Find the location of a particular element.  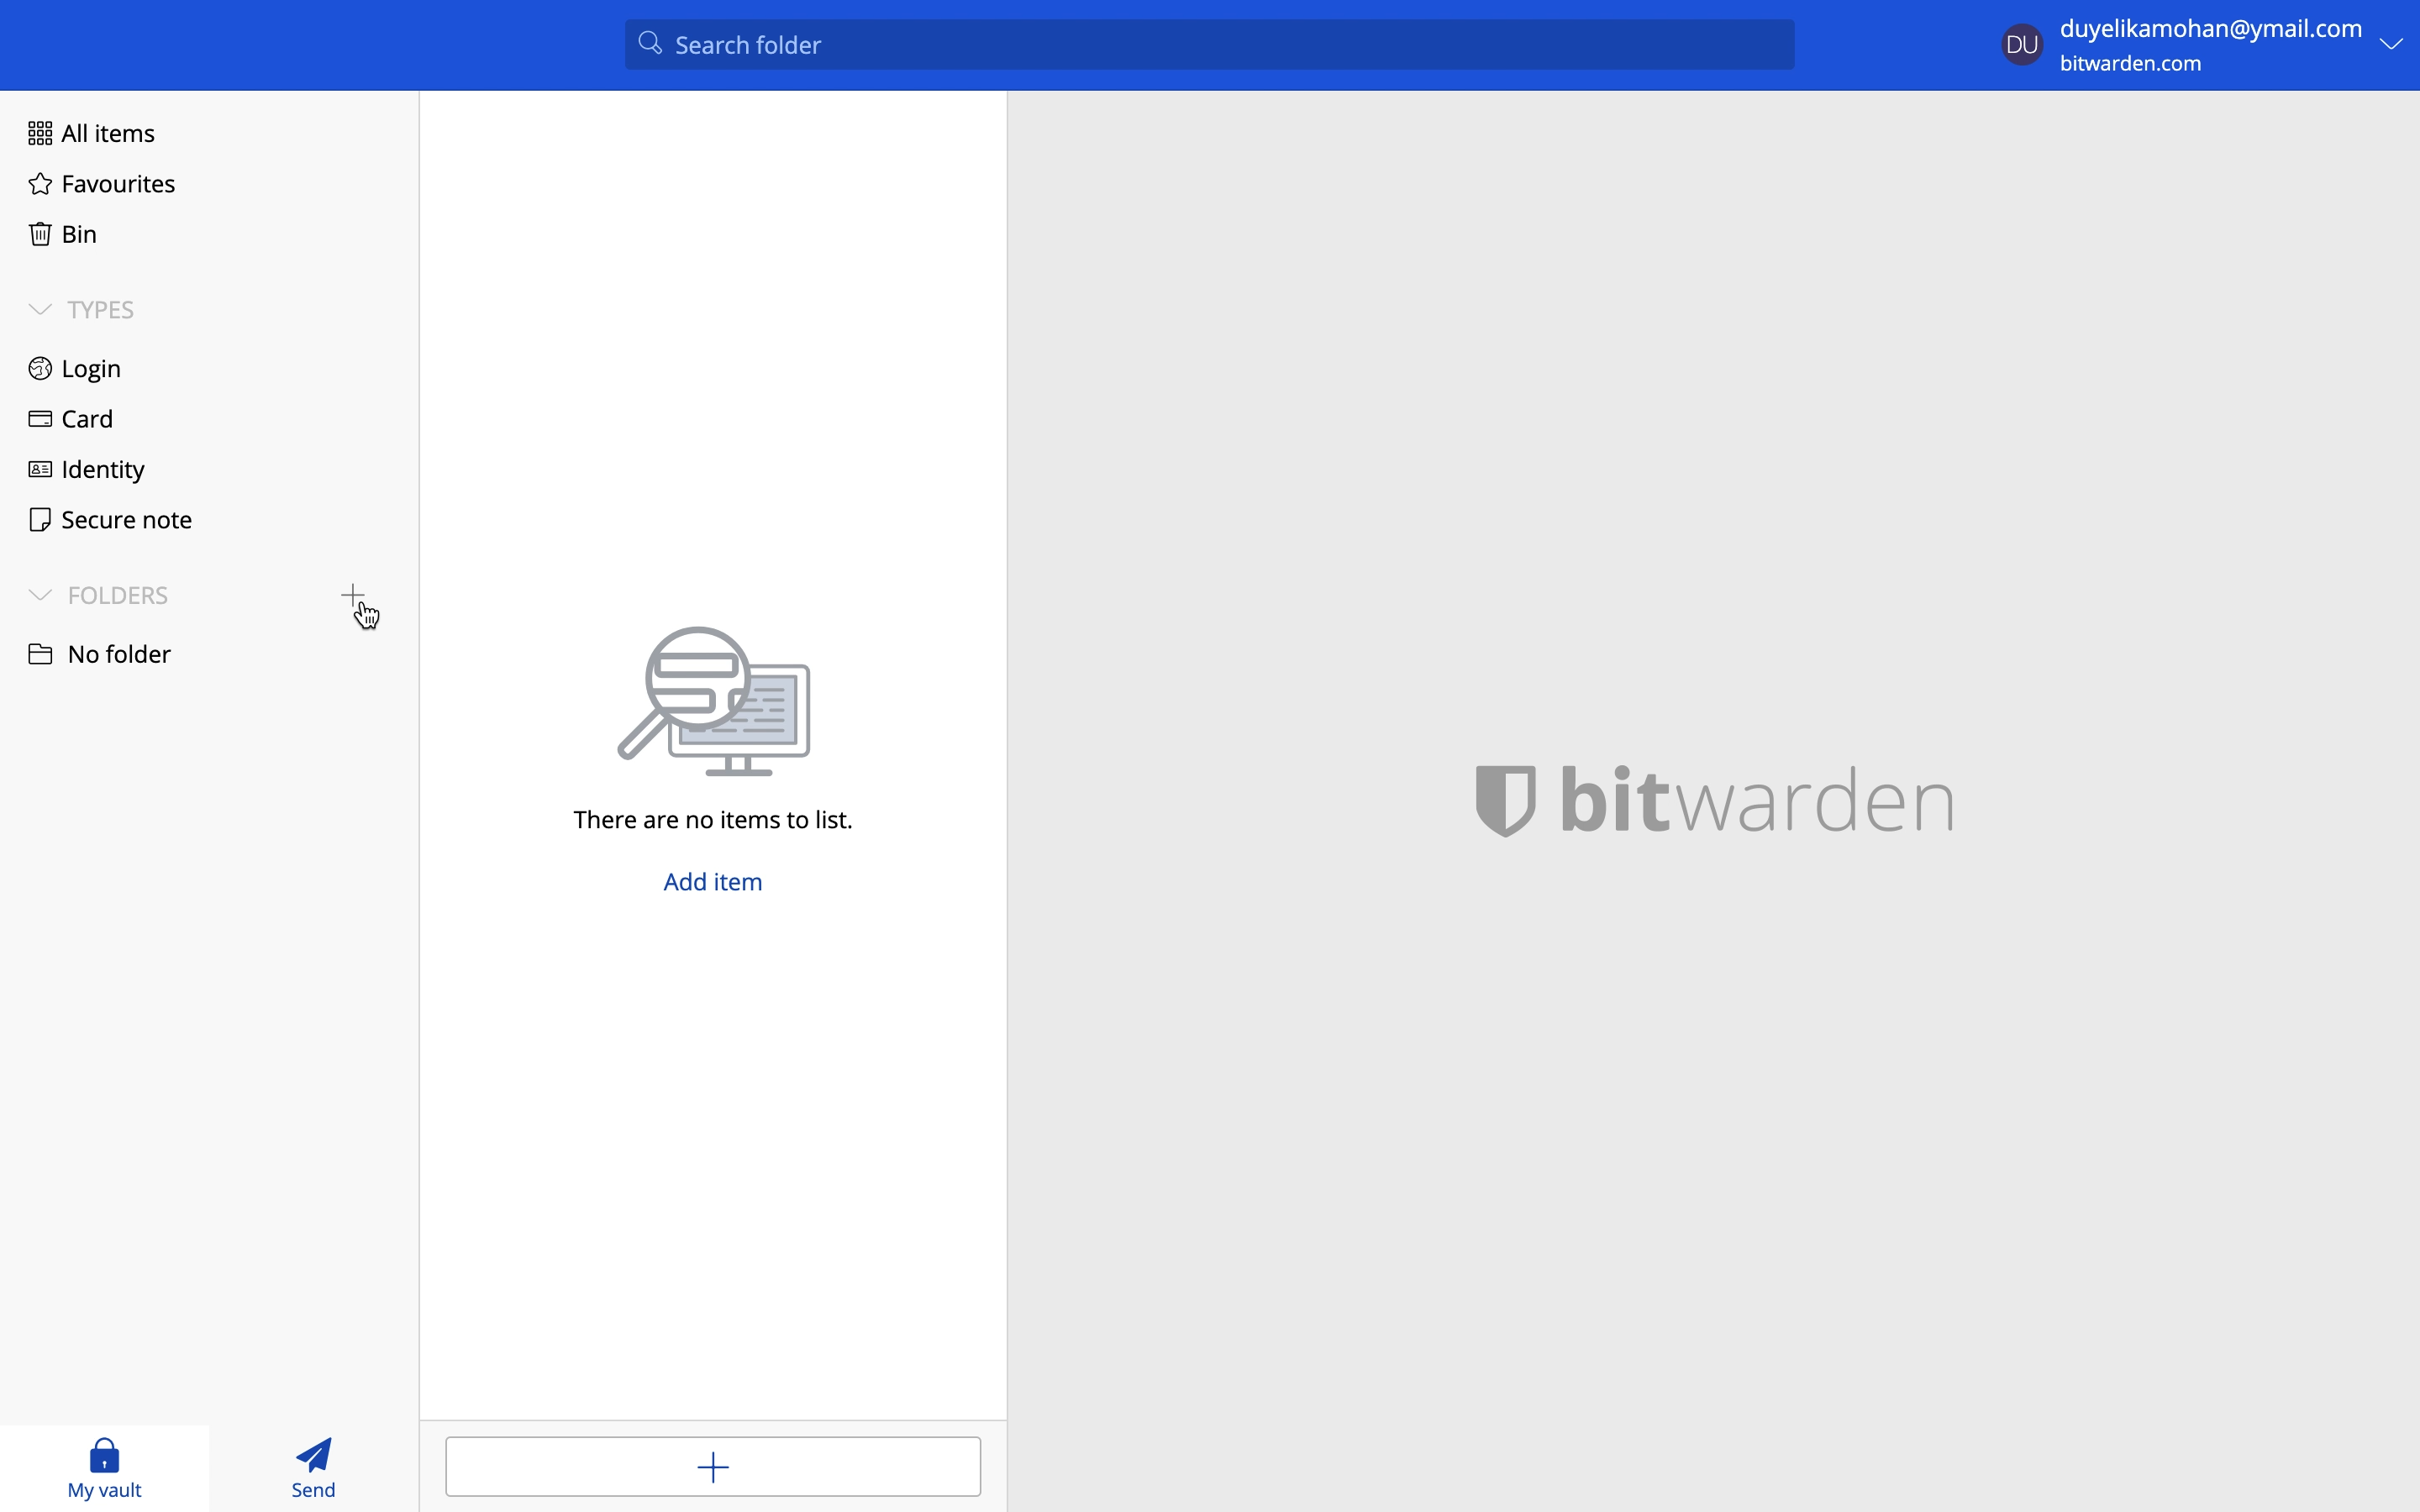

send is located at coordinates (319, 1466).